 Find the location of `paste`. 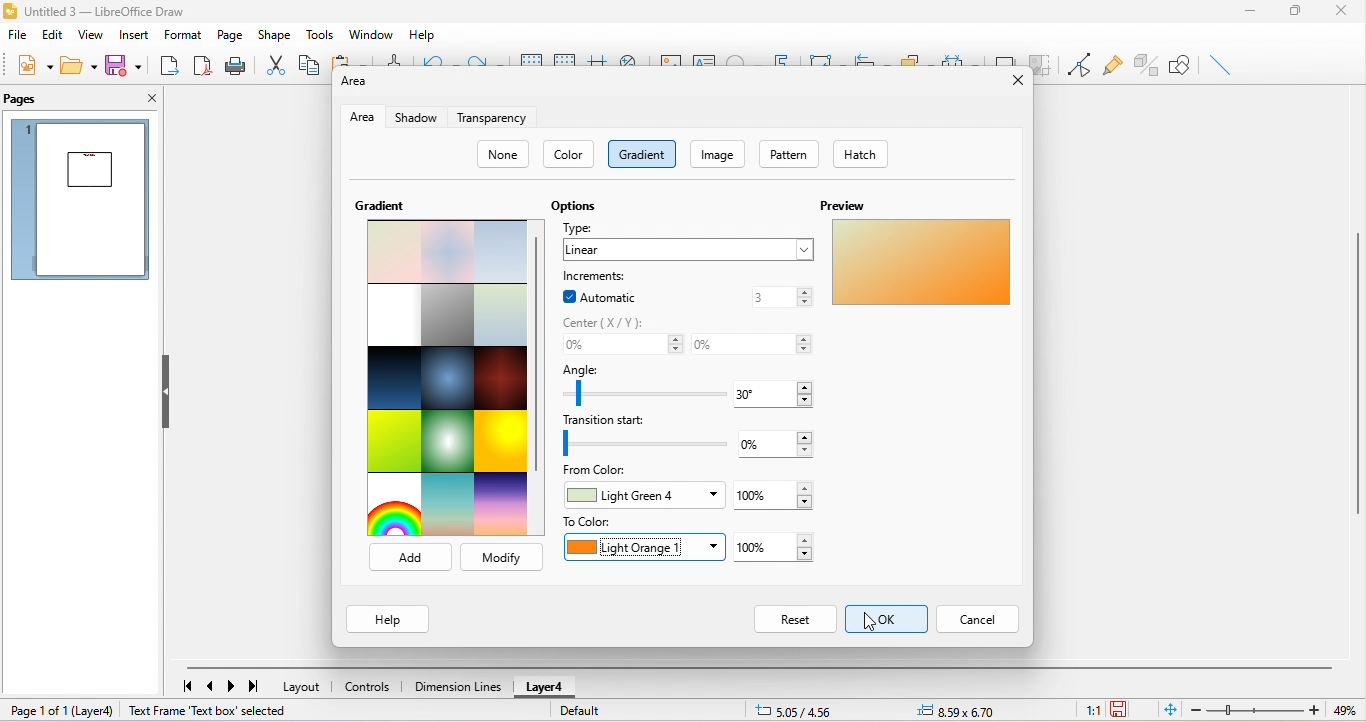

paste is located at coordinates (350, 59).